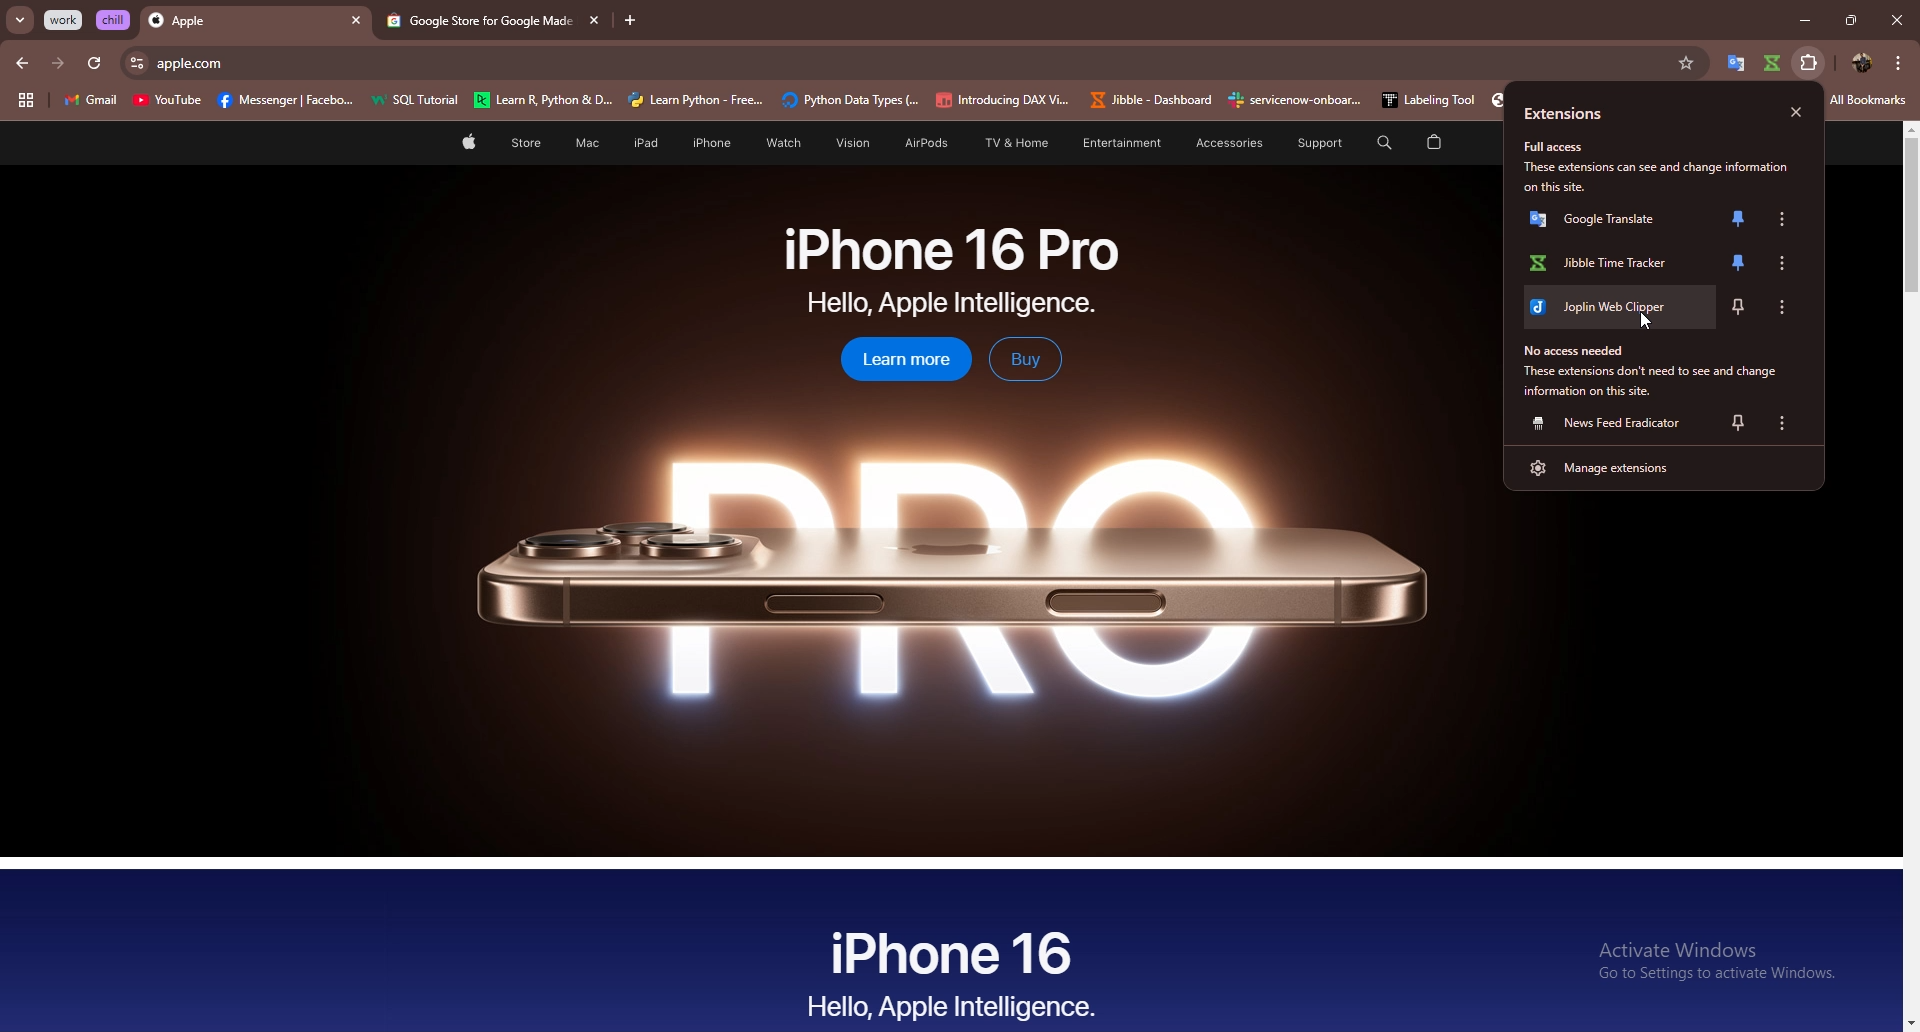 The width and height of the screenshot is (1920, 1032). I want to click on all bookmarks, so click(1868, 101).